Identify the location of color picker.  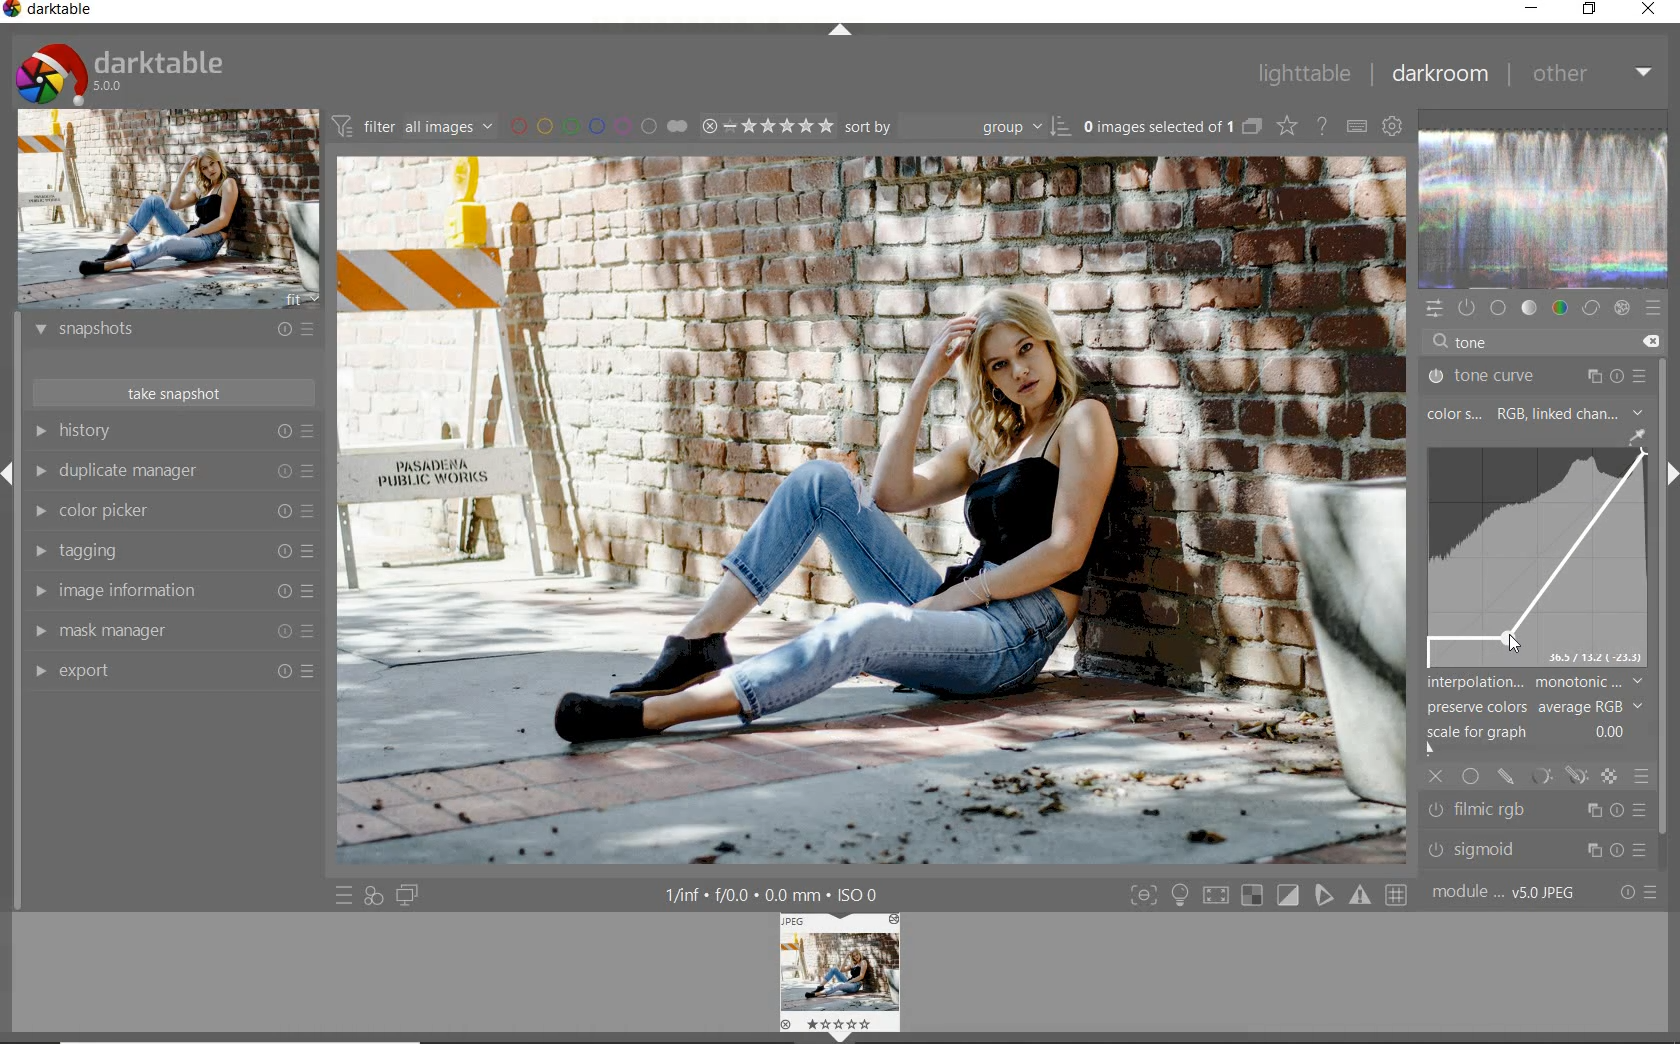
(176, 512).